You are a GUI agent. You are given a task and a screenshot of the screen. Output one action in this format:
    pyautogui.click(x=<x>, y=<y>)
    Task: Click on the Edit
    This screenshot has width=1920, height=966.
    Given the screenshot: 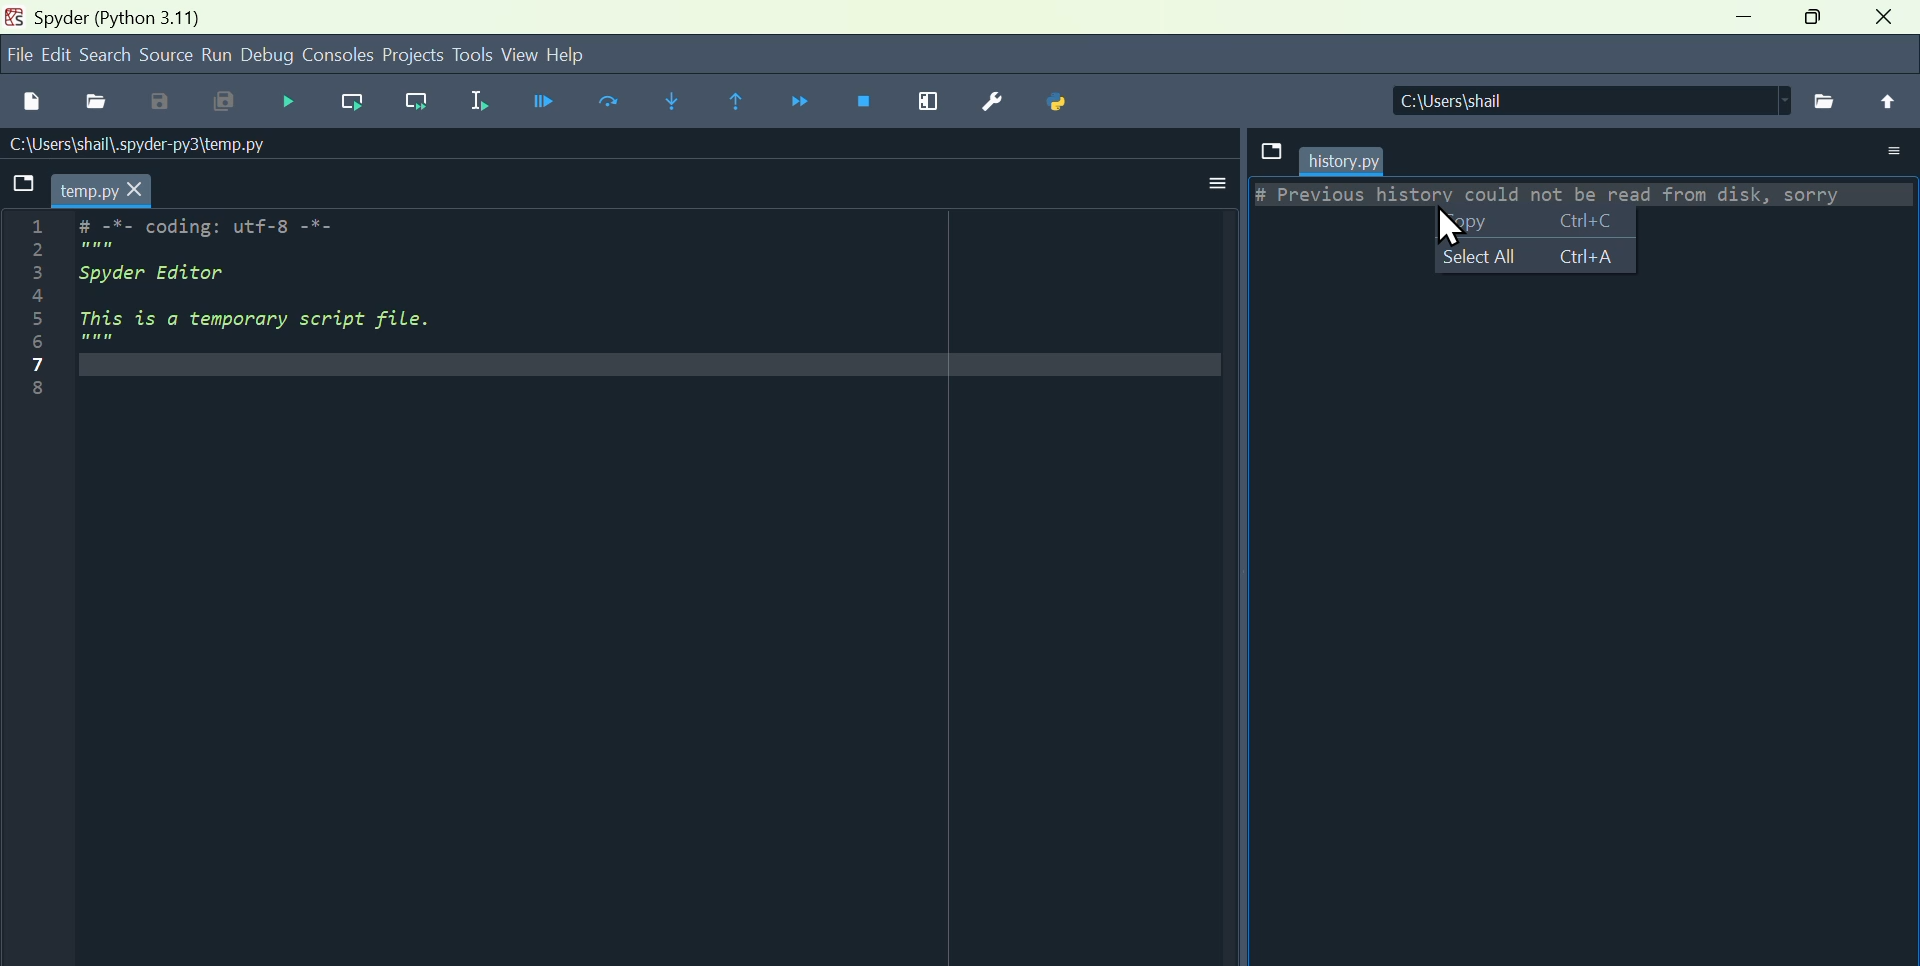 What is the action you would take?
    pyautogui.click(x=57, y=52)
    